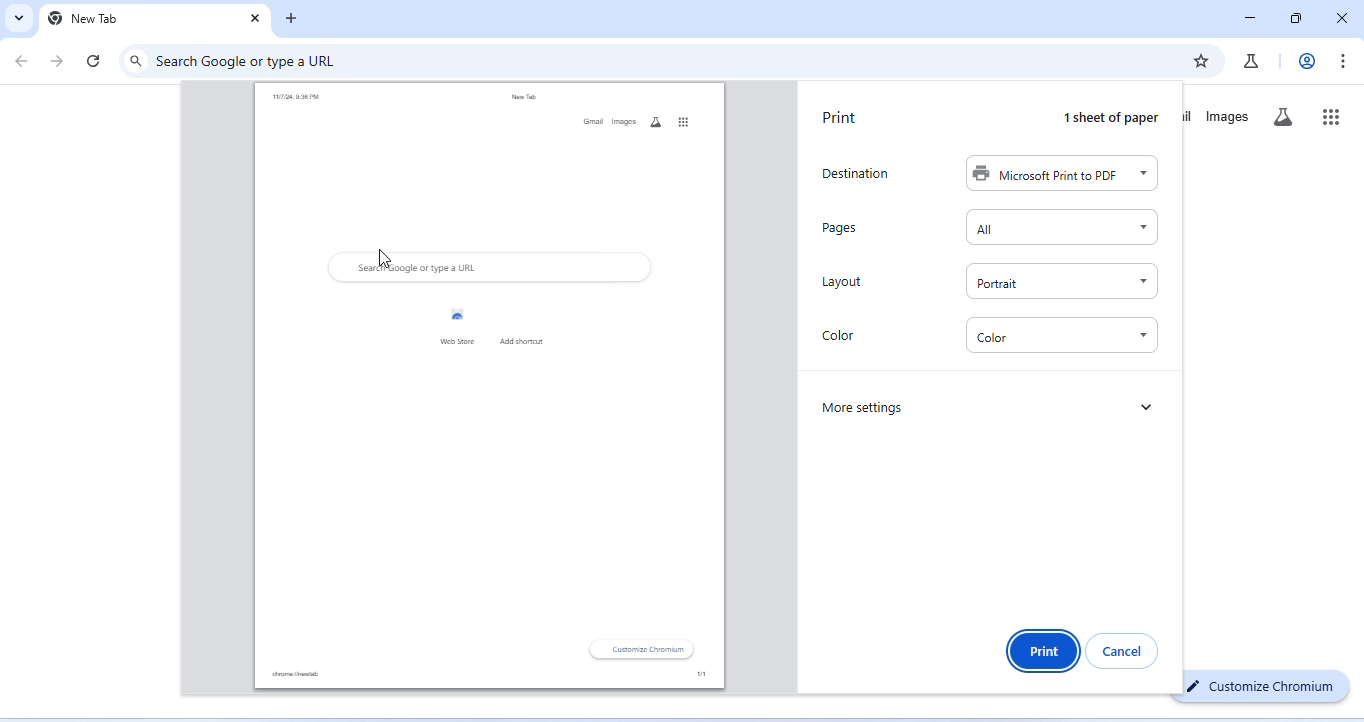  I want to click on search icon, so click(136, 61).